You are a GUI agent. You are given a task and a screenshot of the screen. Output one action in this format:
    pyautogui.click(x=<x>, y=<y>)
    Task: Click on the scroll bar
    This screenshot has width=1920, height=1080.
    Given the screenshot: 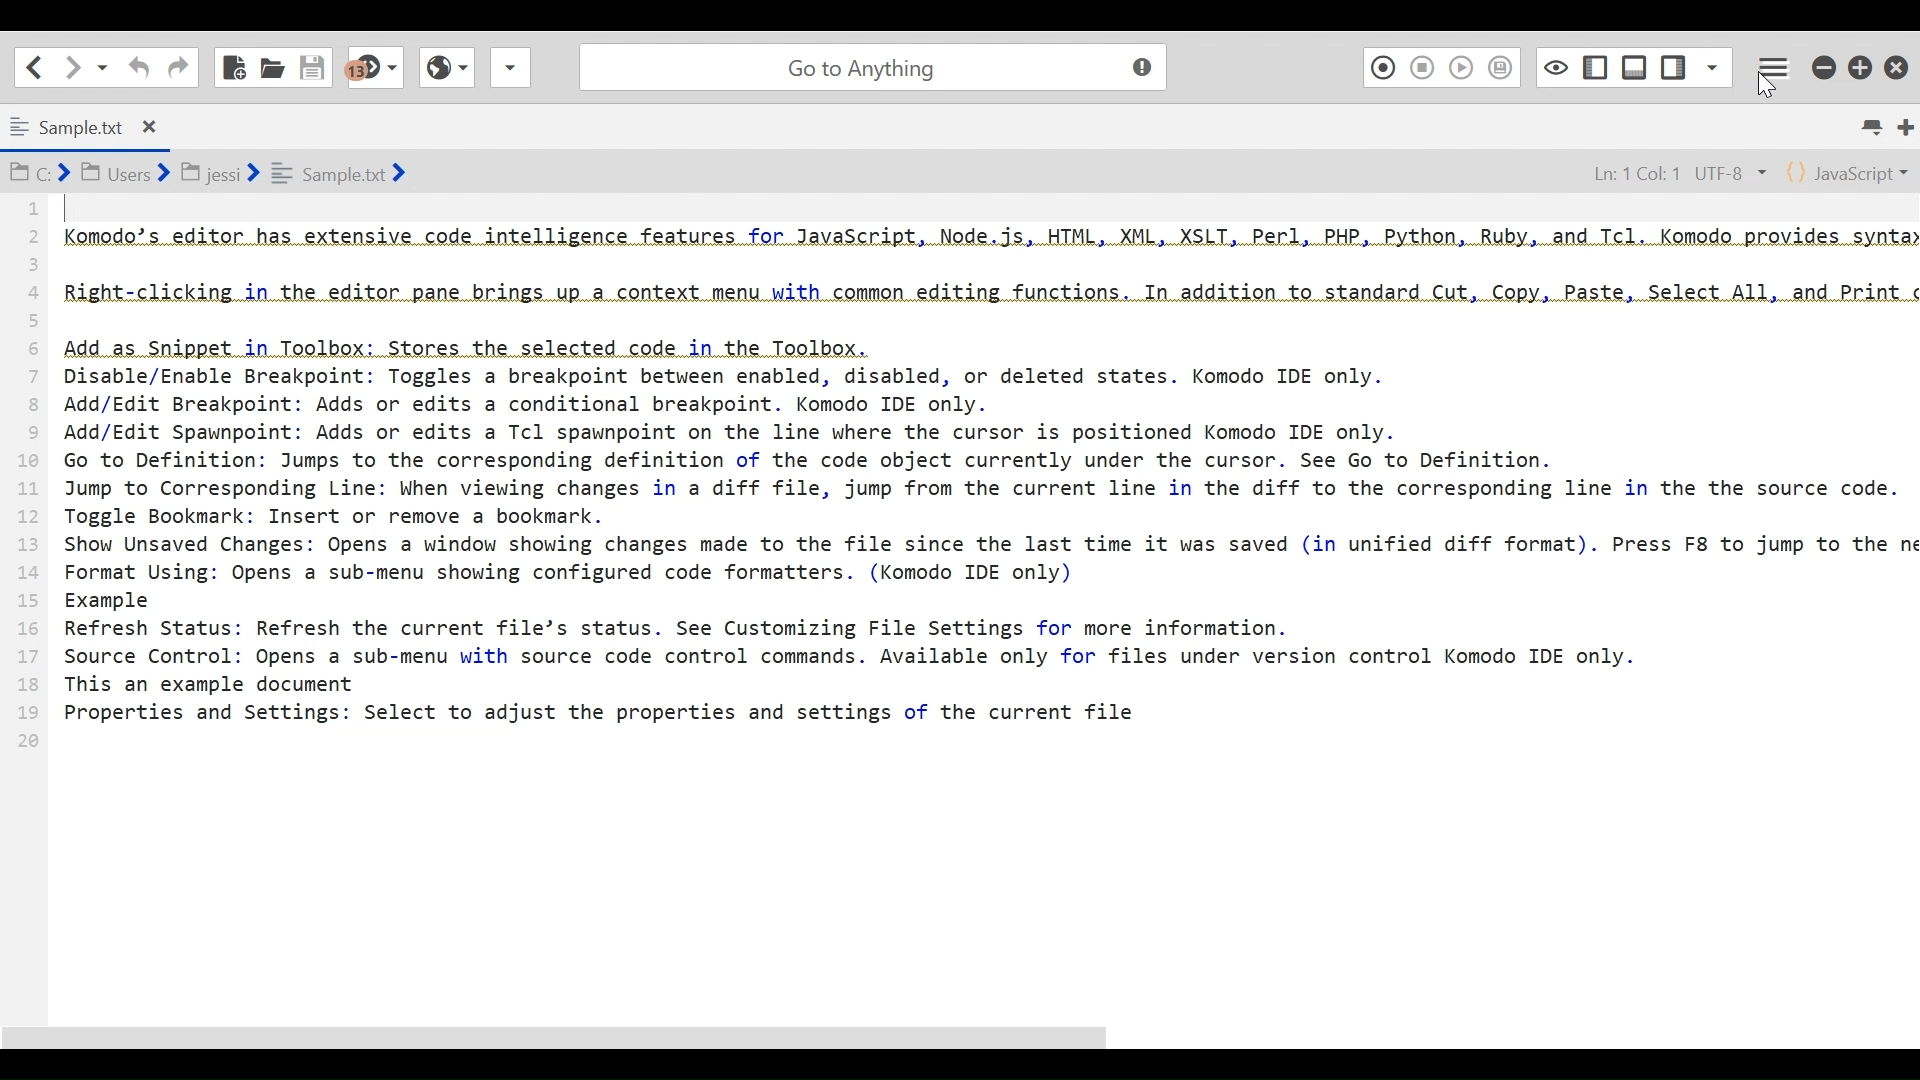 What is the action you would take?
    pyautogui.click(x=568, y=1038)
    